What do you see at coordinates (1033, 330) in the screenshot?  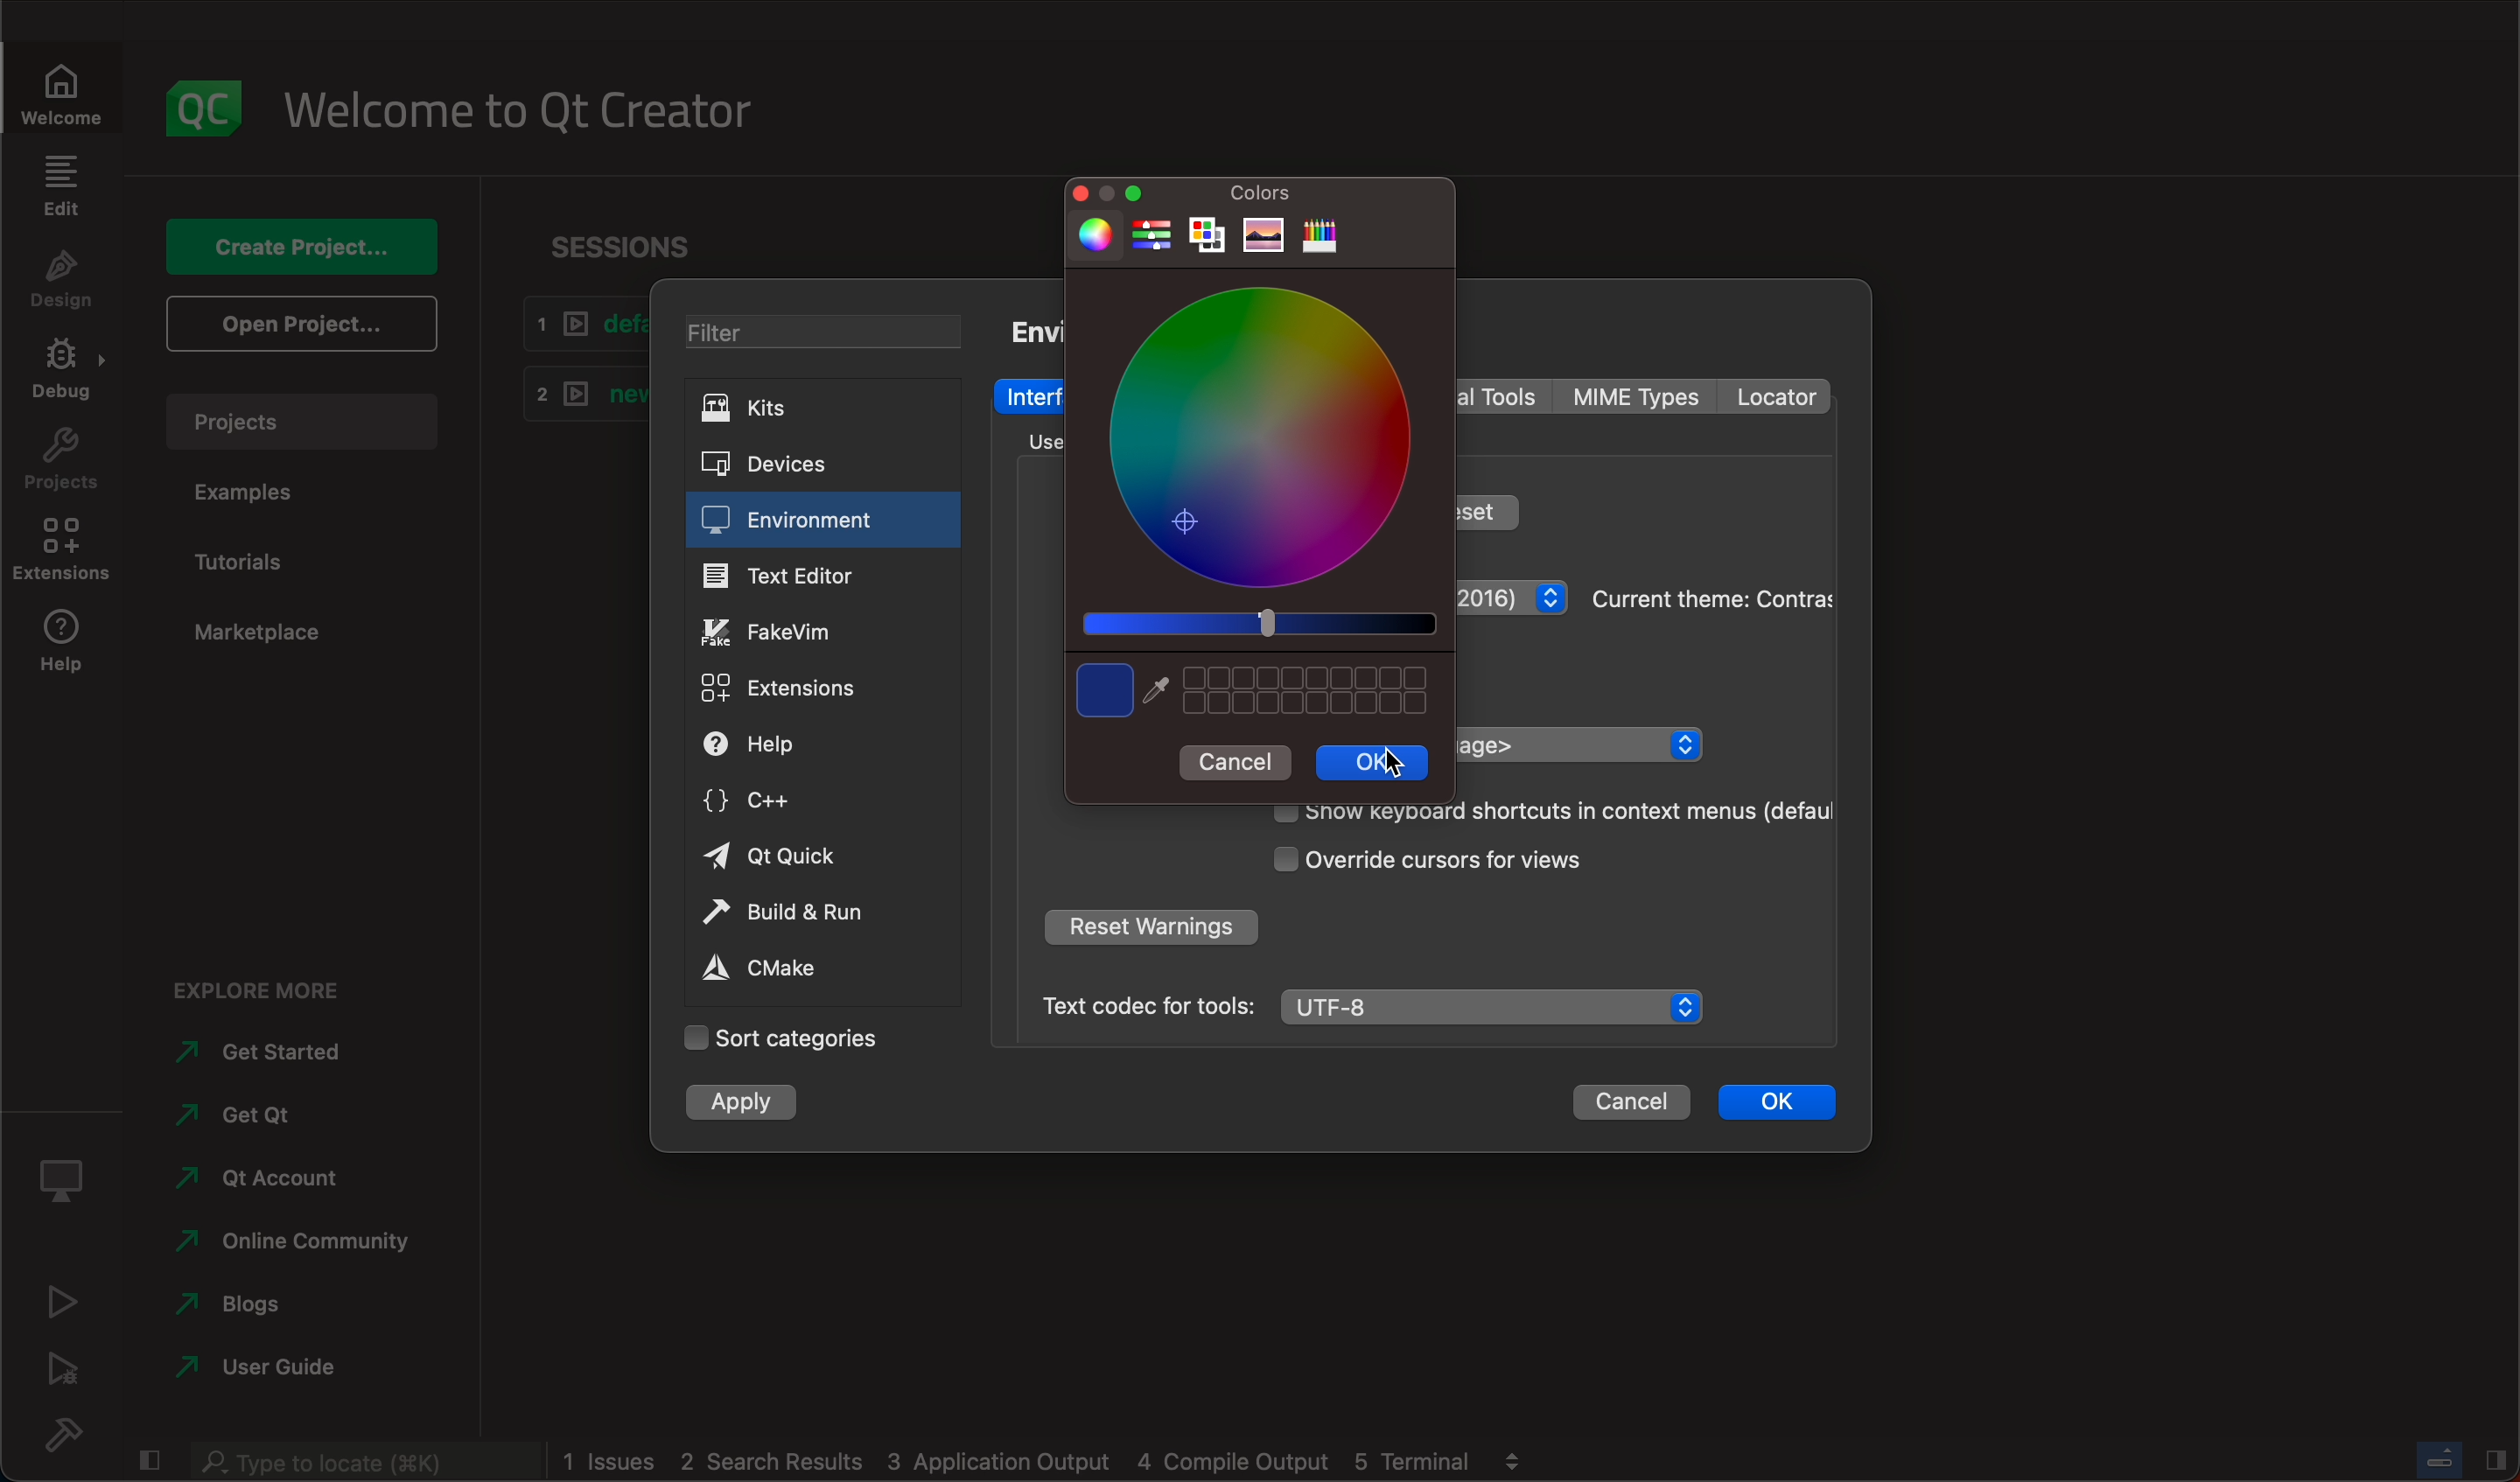 I see `environment` at bounding box center [1033, 330].